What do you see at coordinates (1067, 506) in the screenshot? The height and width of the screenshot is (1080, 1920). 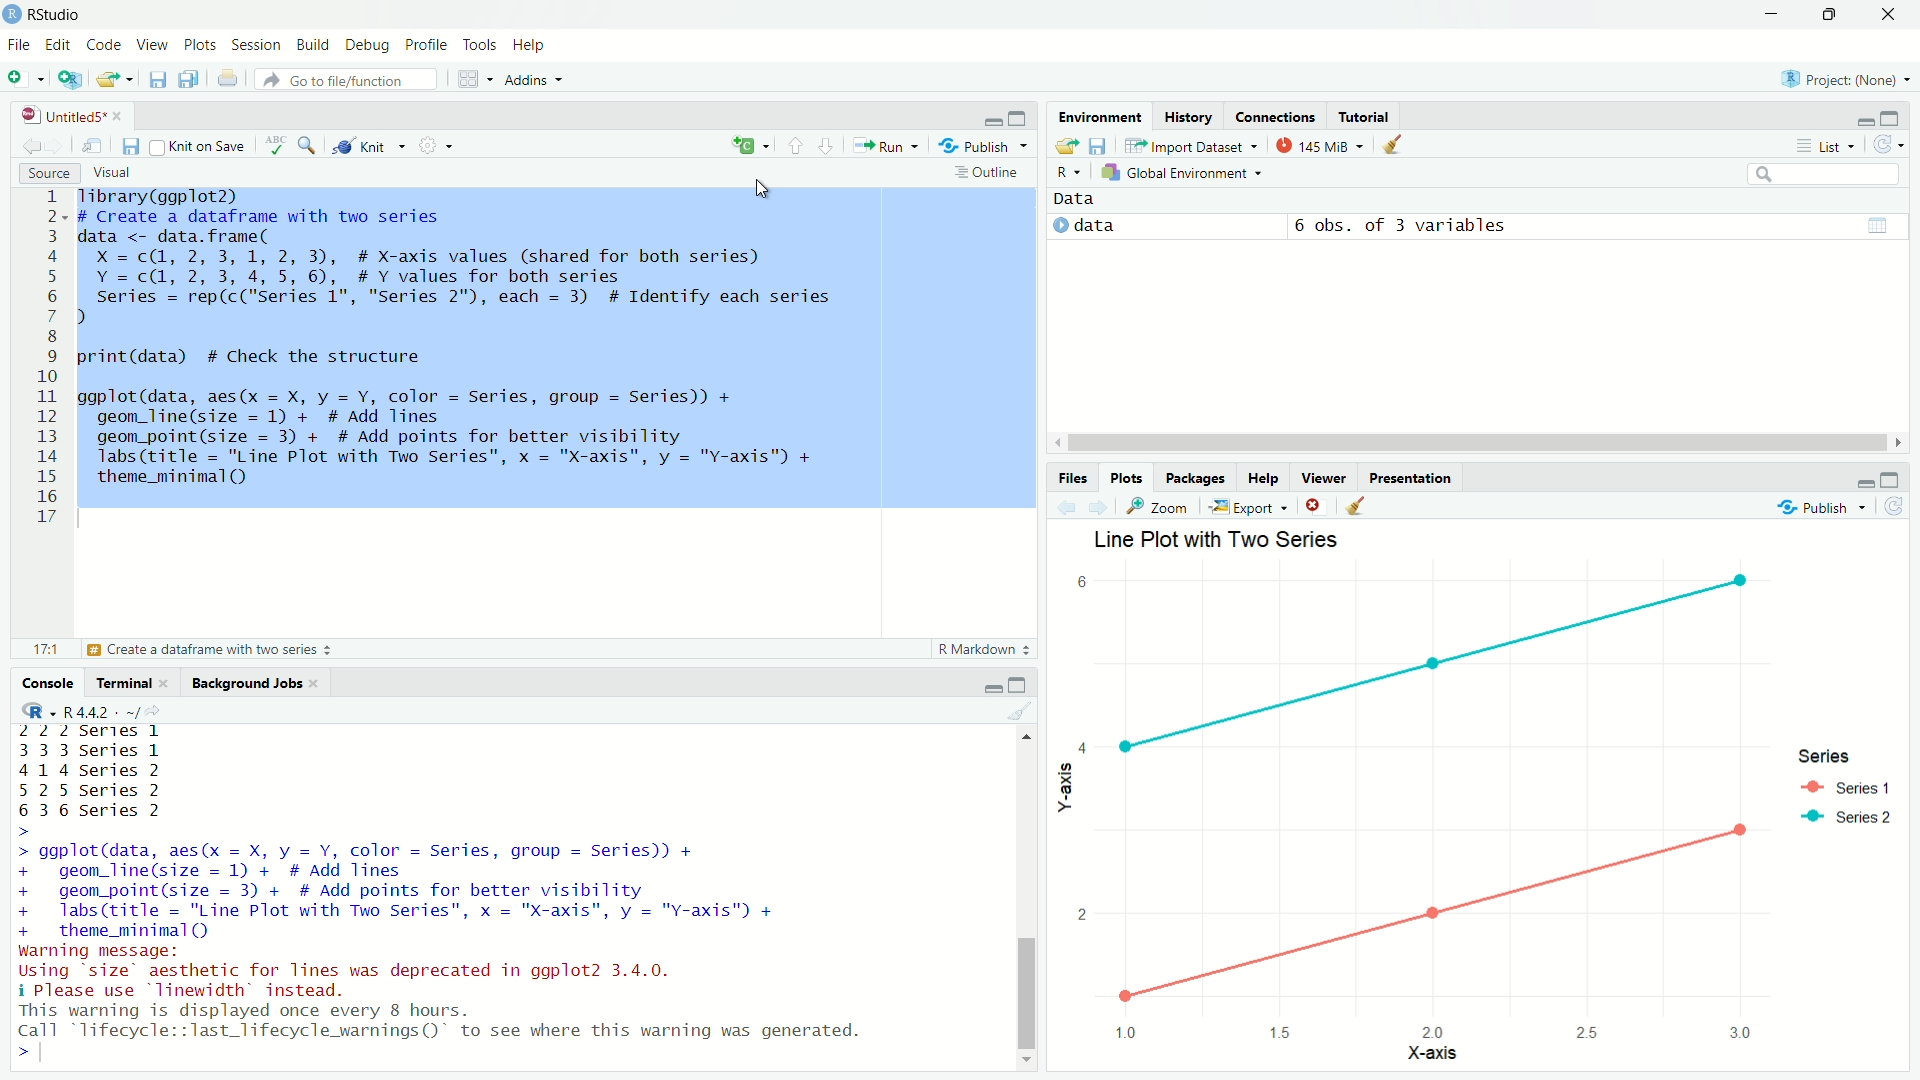 I see `Go back to the previous source selection` at bounding box center [1067, 506].